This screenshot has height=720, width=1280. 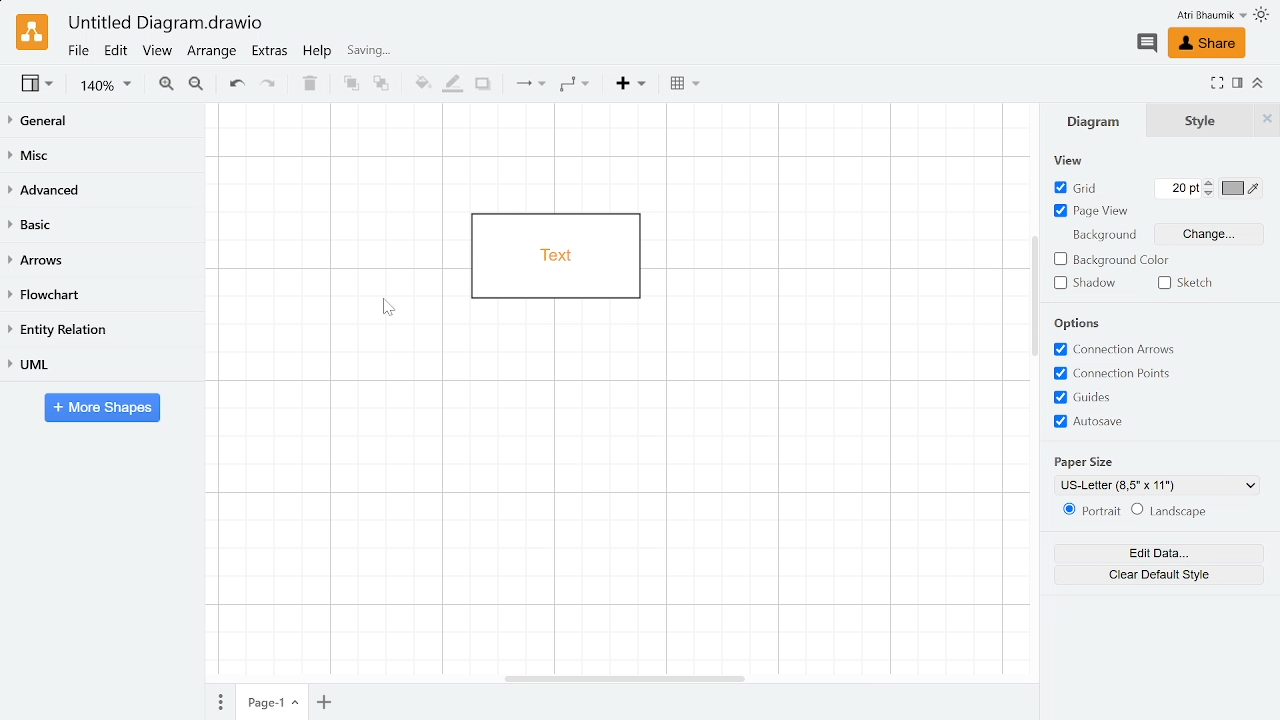 What do you see at coordinates (1174, 191) in the screenshot?
I see `Current grid pt` at bounding box center [1174, 191].